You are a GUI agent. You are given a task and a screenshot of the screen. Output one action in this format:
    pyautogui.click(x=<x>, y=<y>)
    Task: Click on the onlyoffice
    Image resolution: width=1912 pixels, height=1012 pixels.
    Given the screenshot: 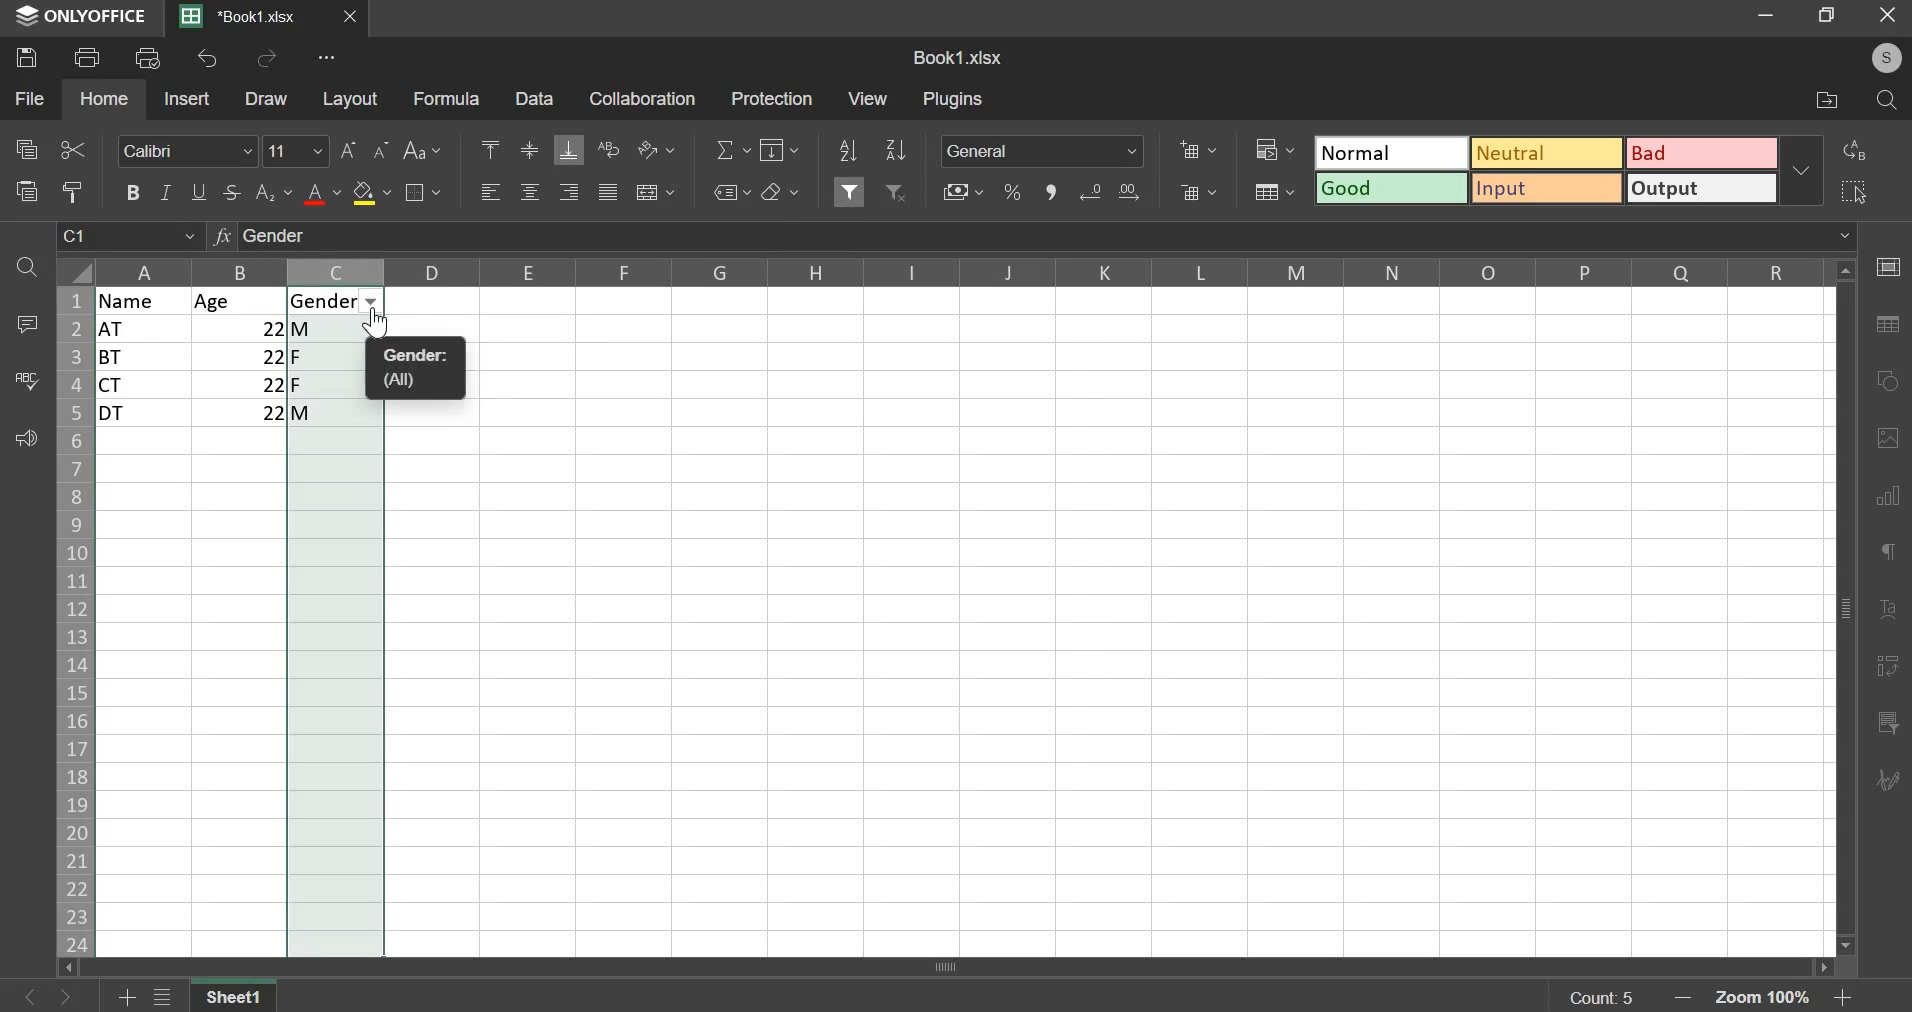 What is the action you would take?
    pyautogui.click(x=82, y=18)
    